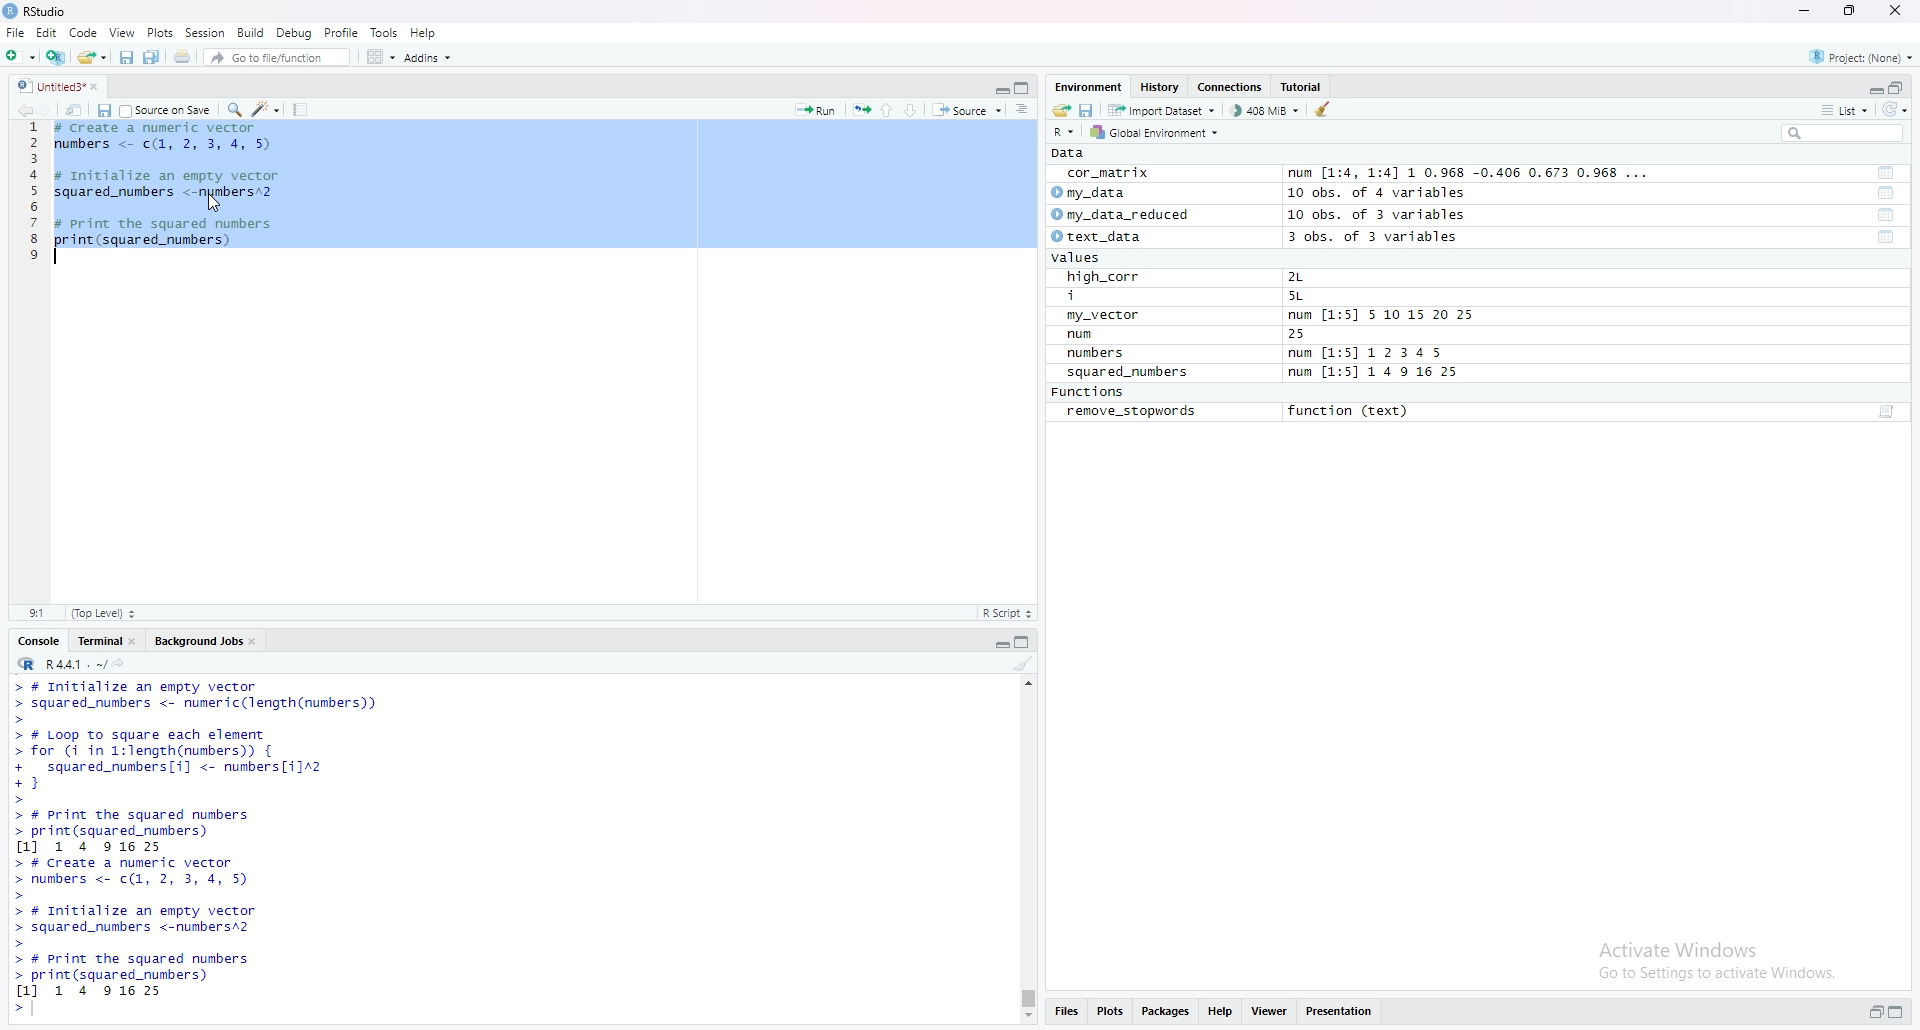  What do you see at coordinates (197, 639) in the screenshot?
I see `Background Jobs` at bounding box center [197, 639].